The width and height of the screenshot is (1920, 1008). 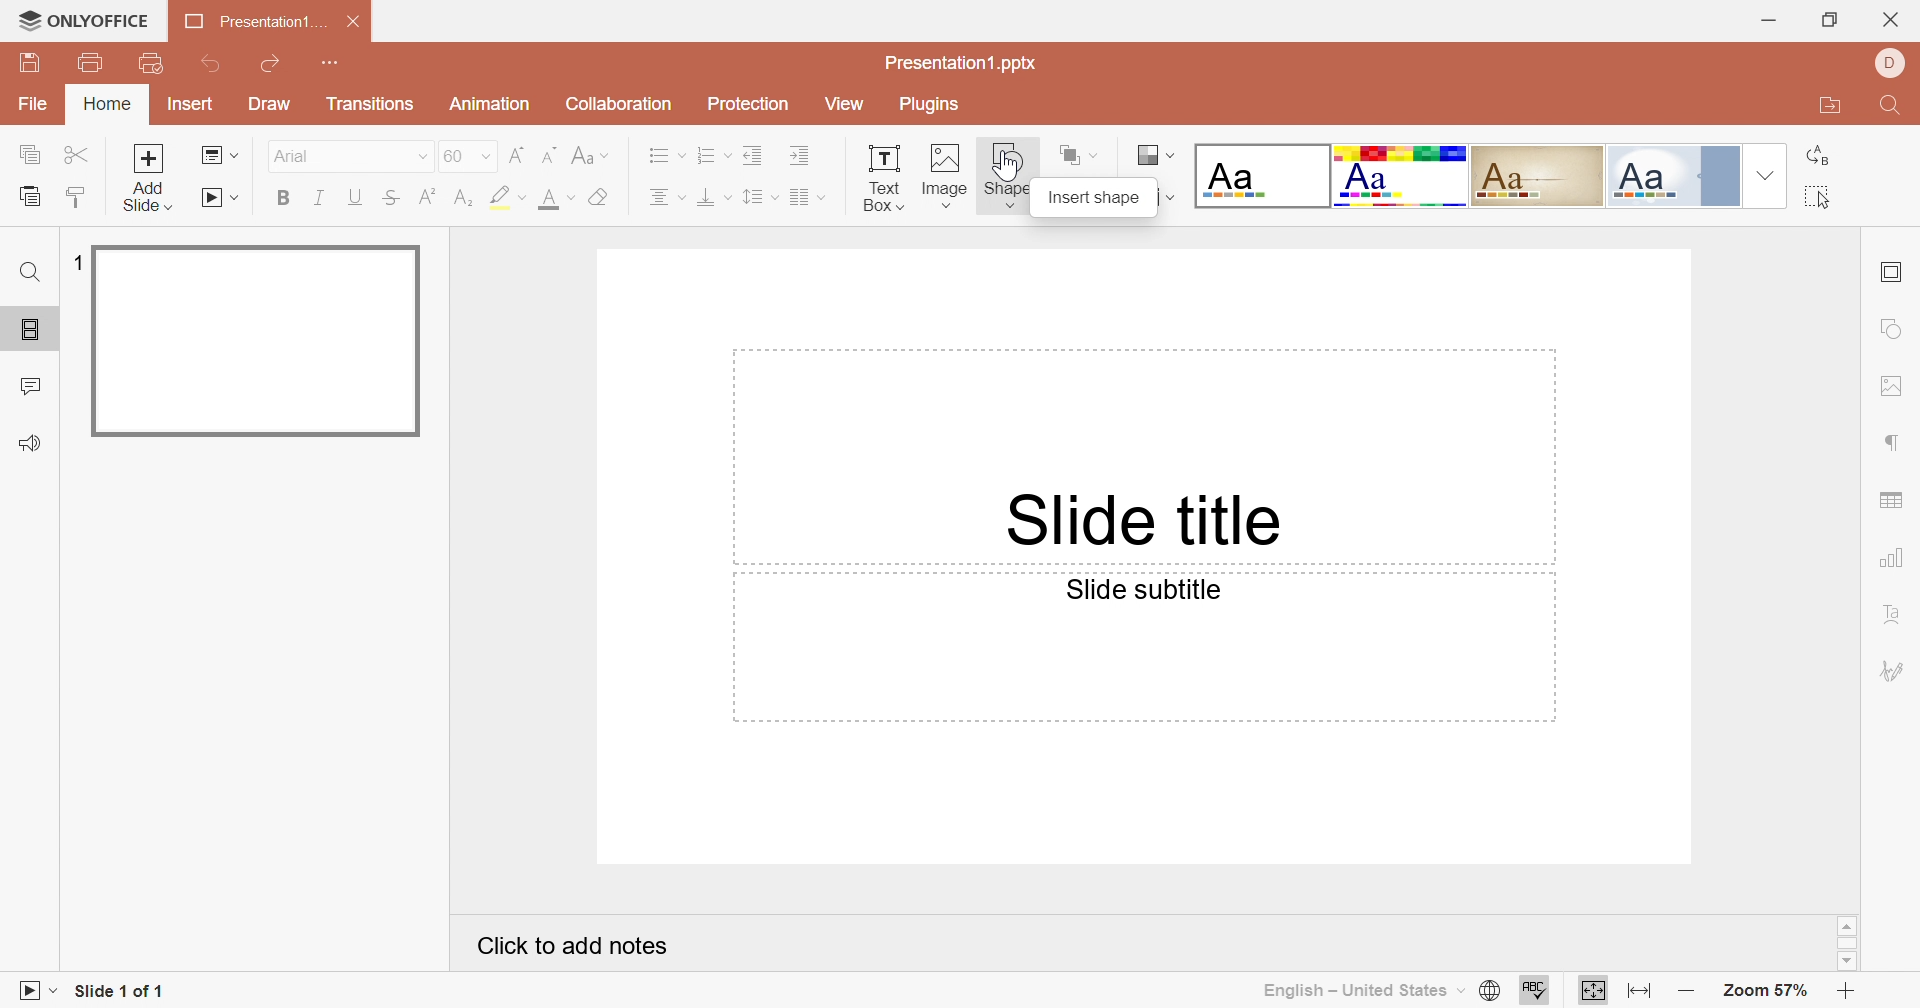 I want to click on Blank, so click(x=1260, y=174).